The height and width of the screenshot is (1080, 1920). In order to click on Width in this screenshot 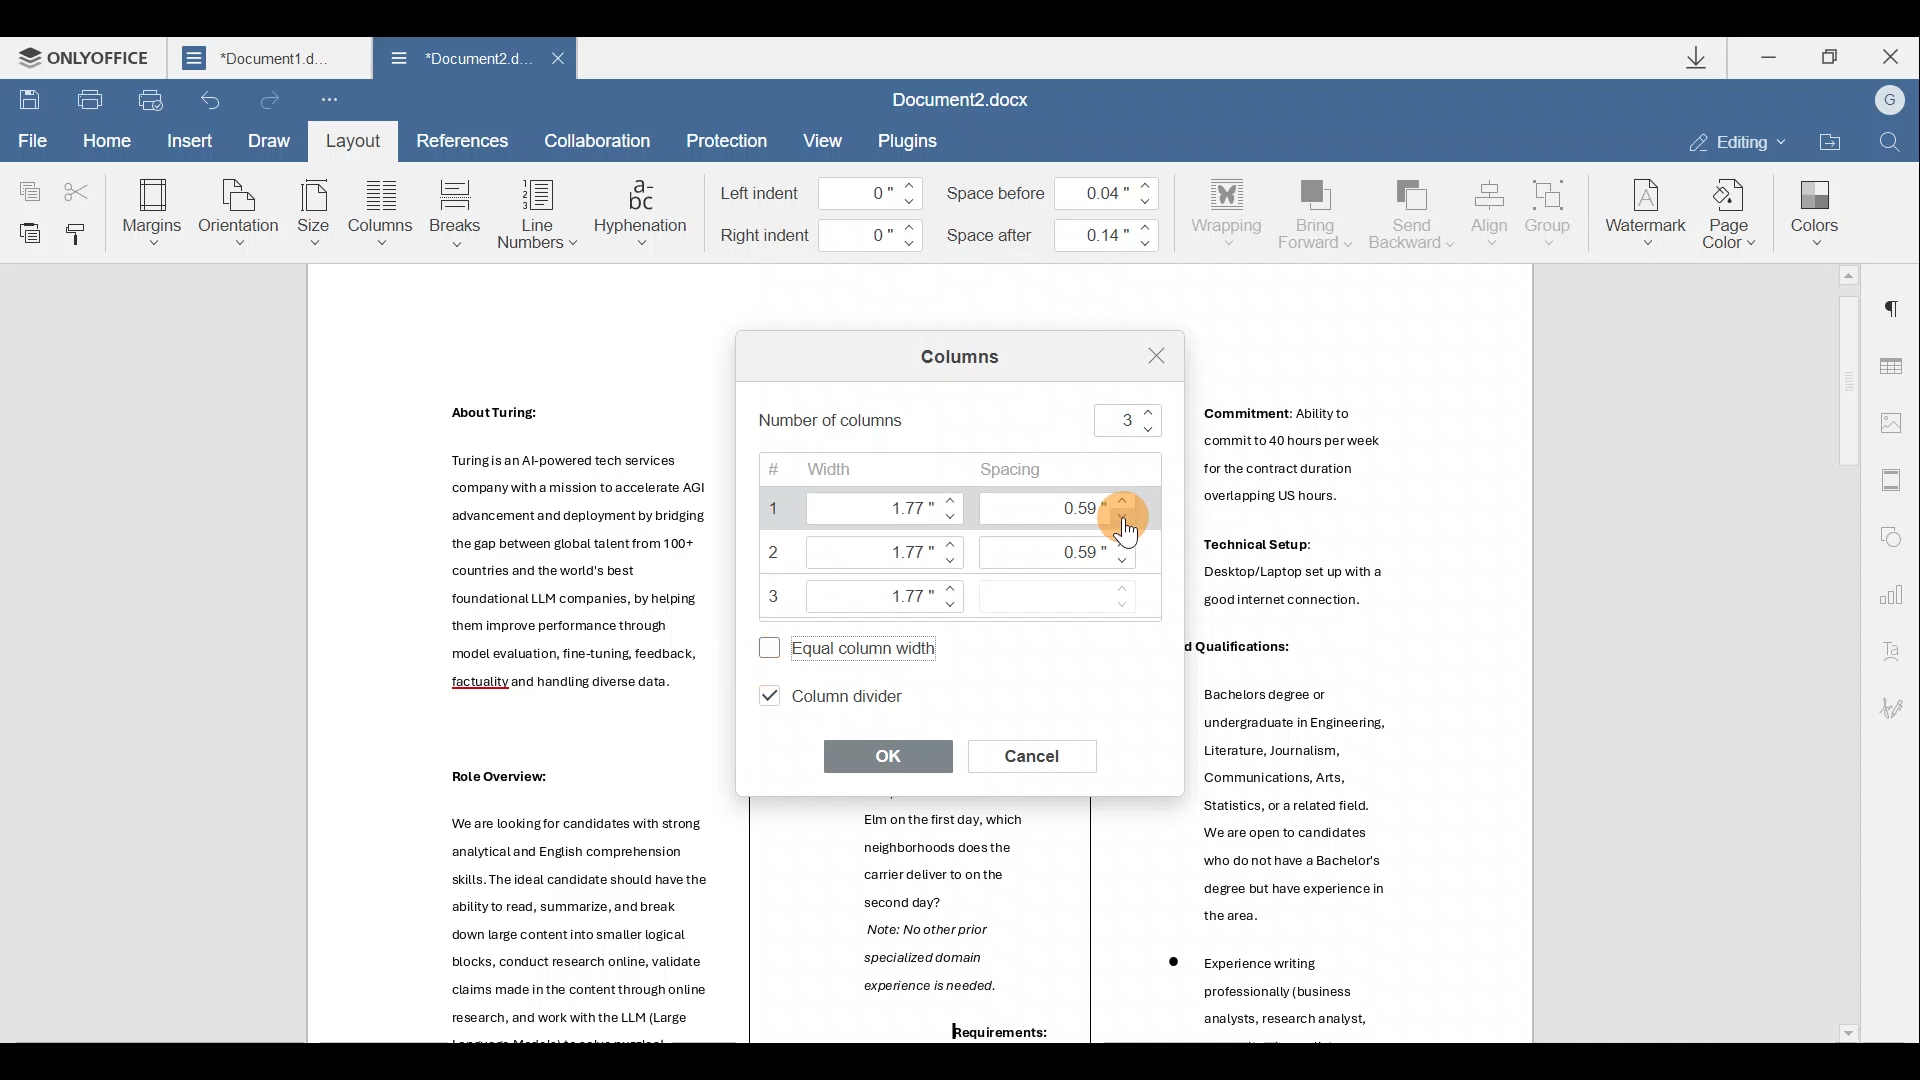, I will do `click(856, 534)`.